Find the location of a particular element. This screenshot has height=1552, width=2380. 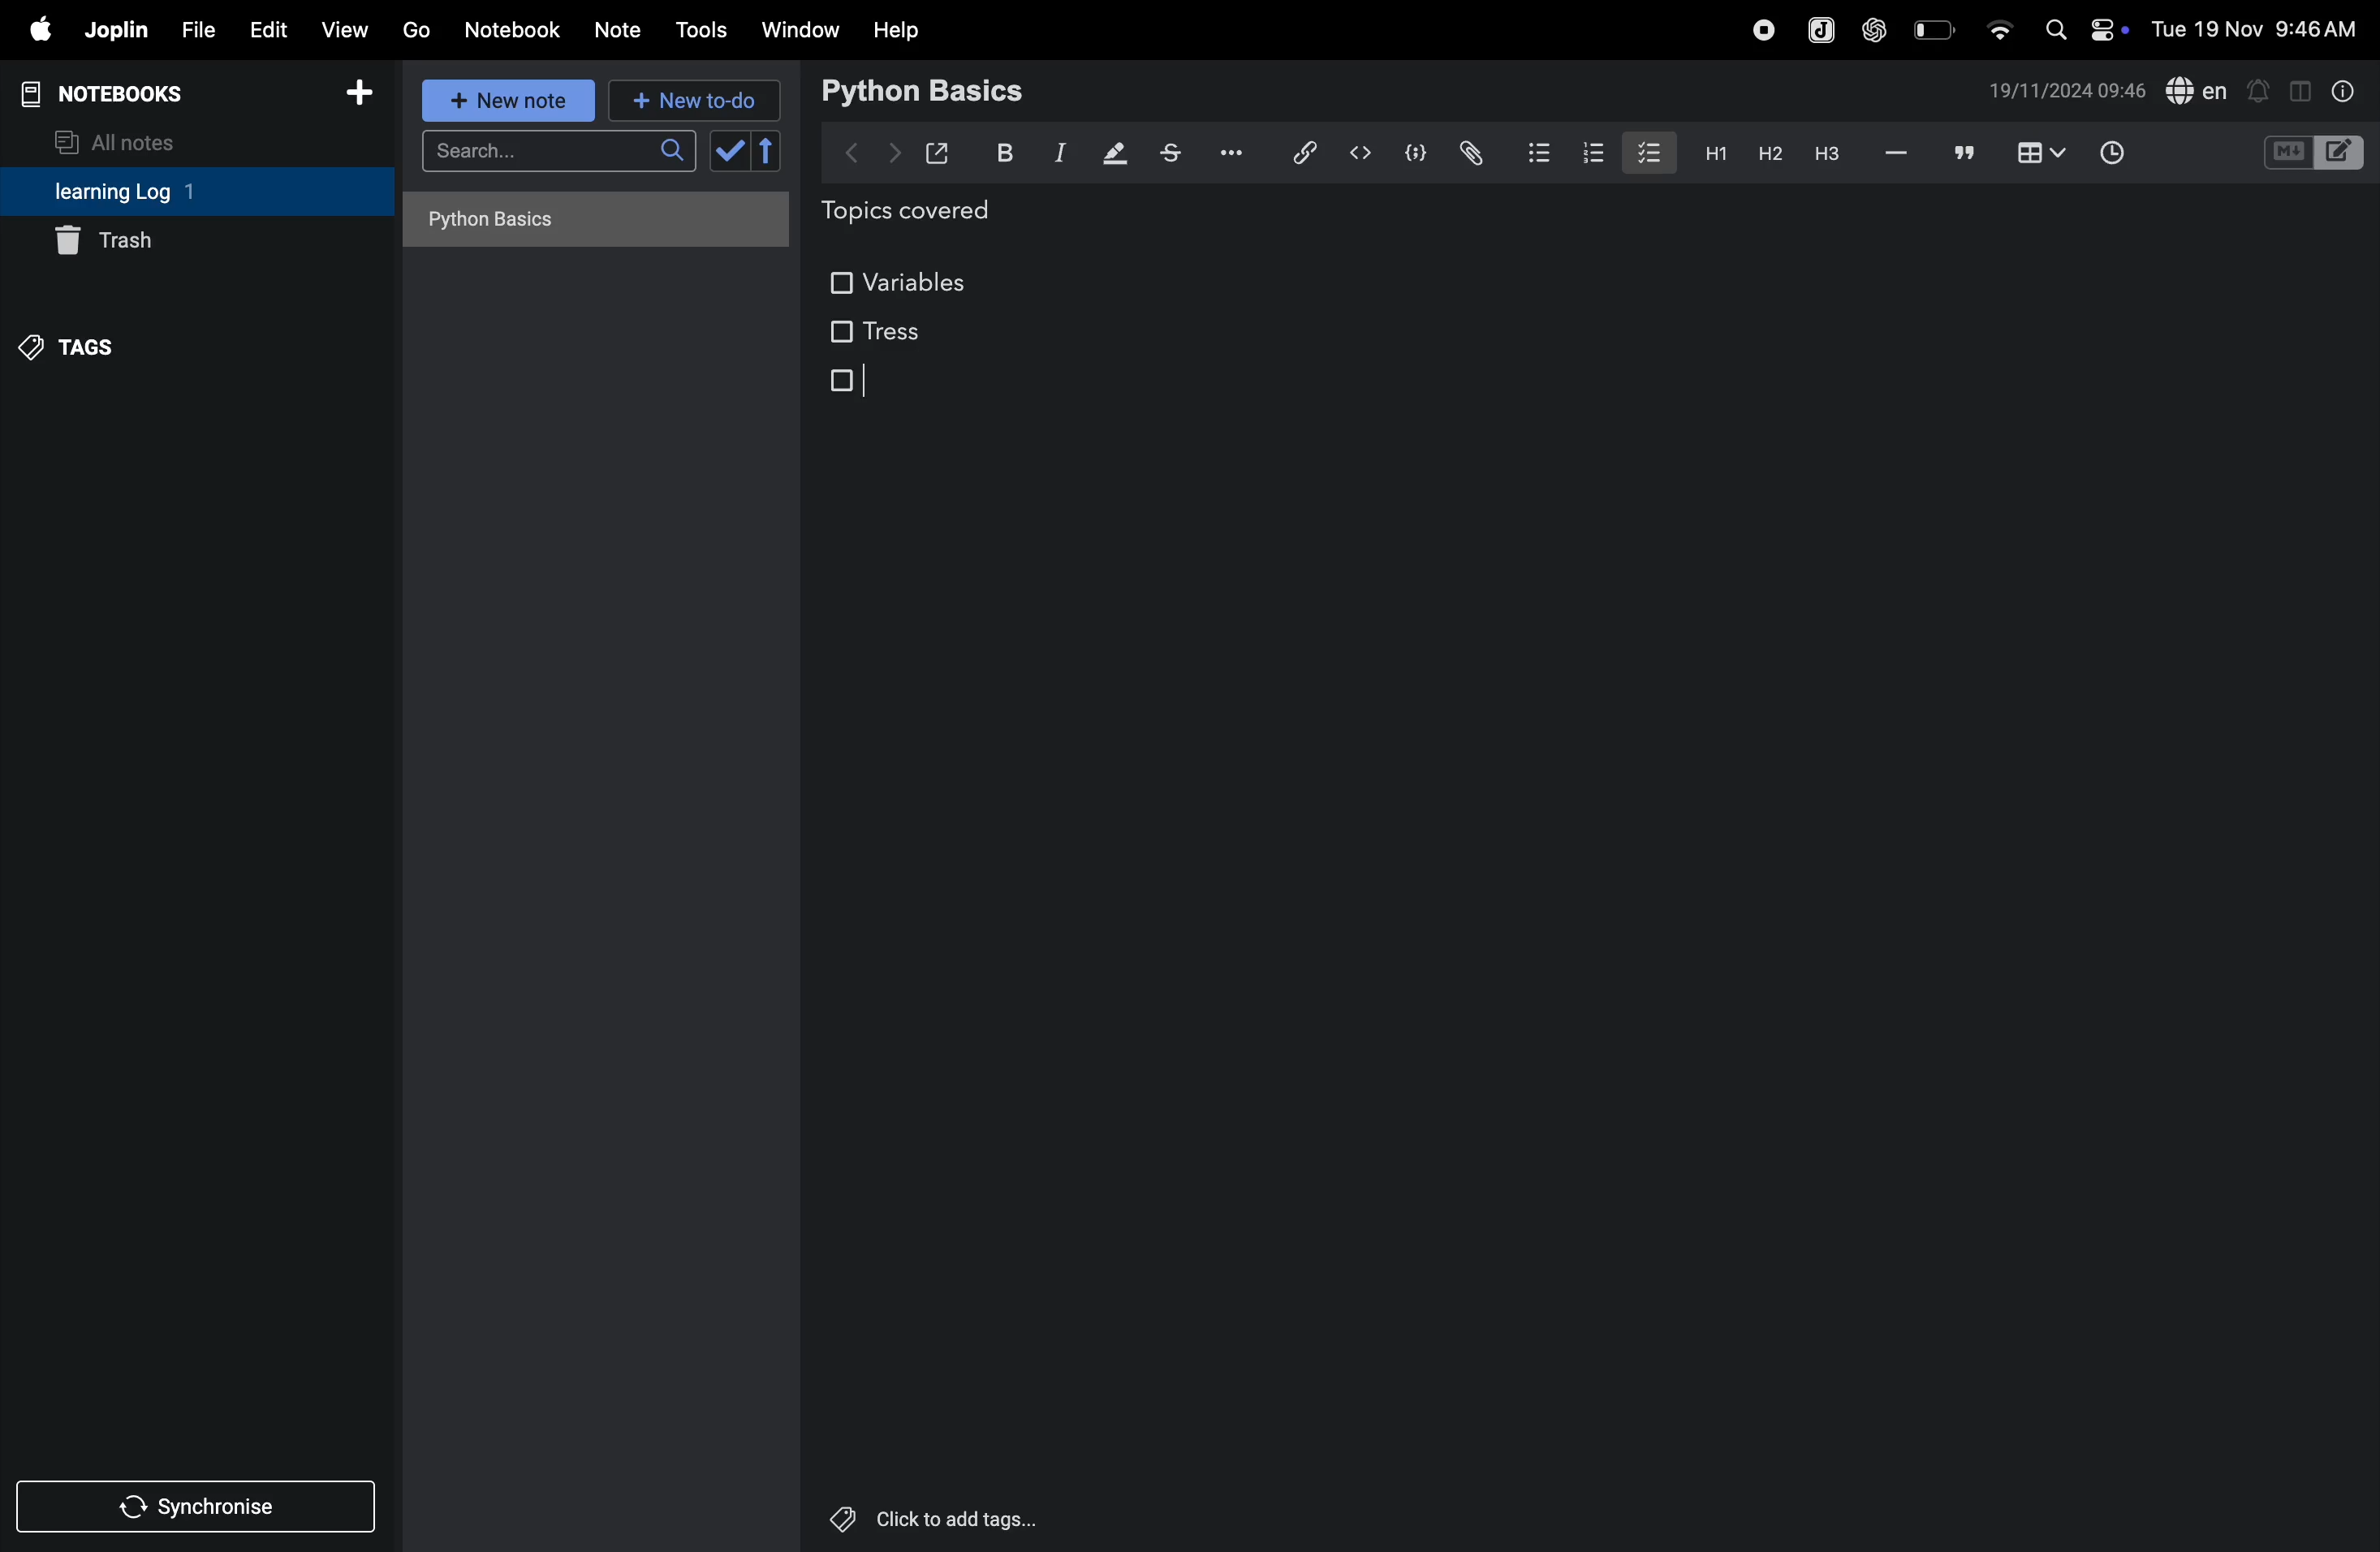

chatgpt is located at coordinates (1875, 27).